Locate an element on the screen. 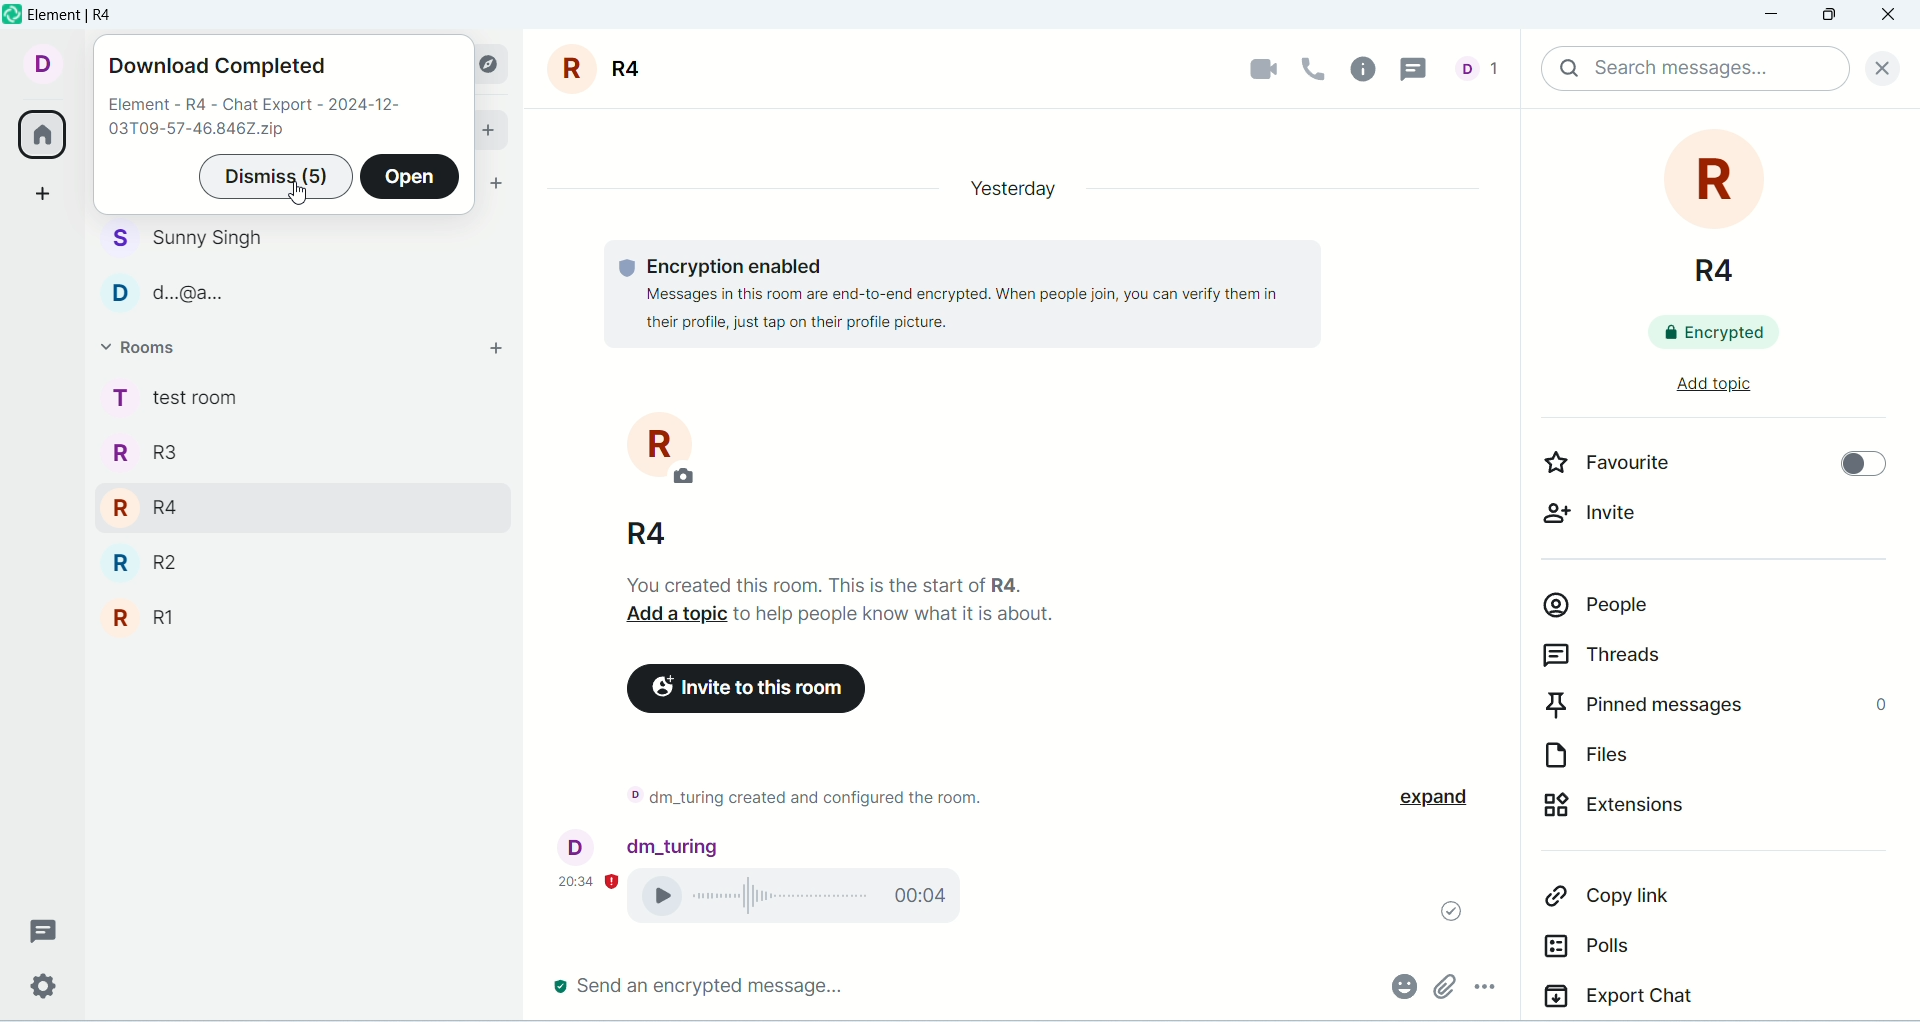 This screenshot has height=1022, width=1920. download completed is located at coordinates (217, 68).